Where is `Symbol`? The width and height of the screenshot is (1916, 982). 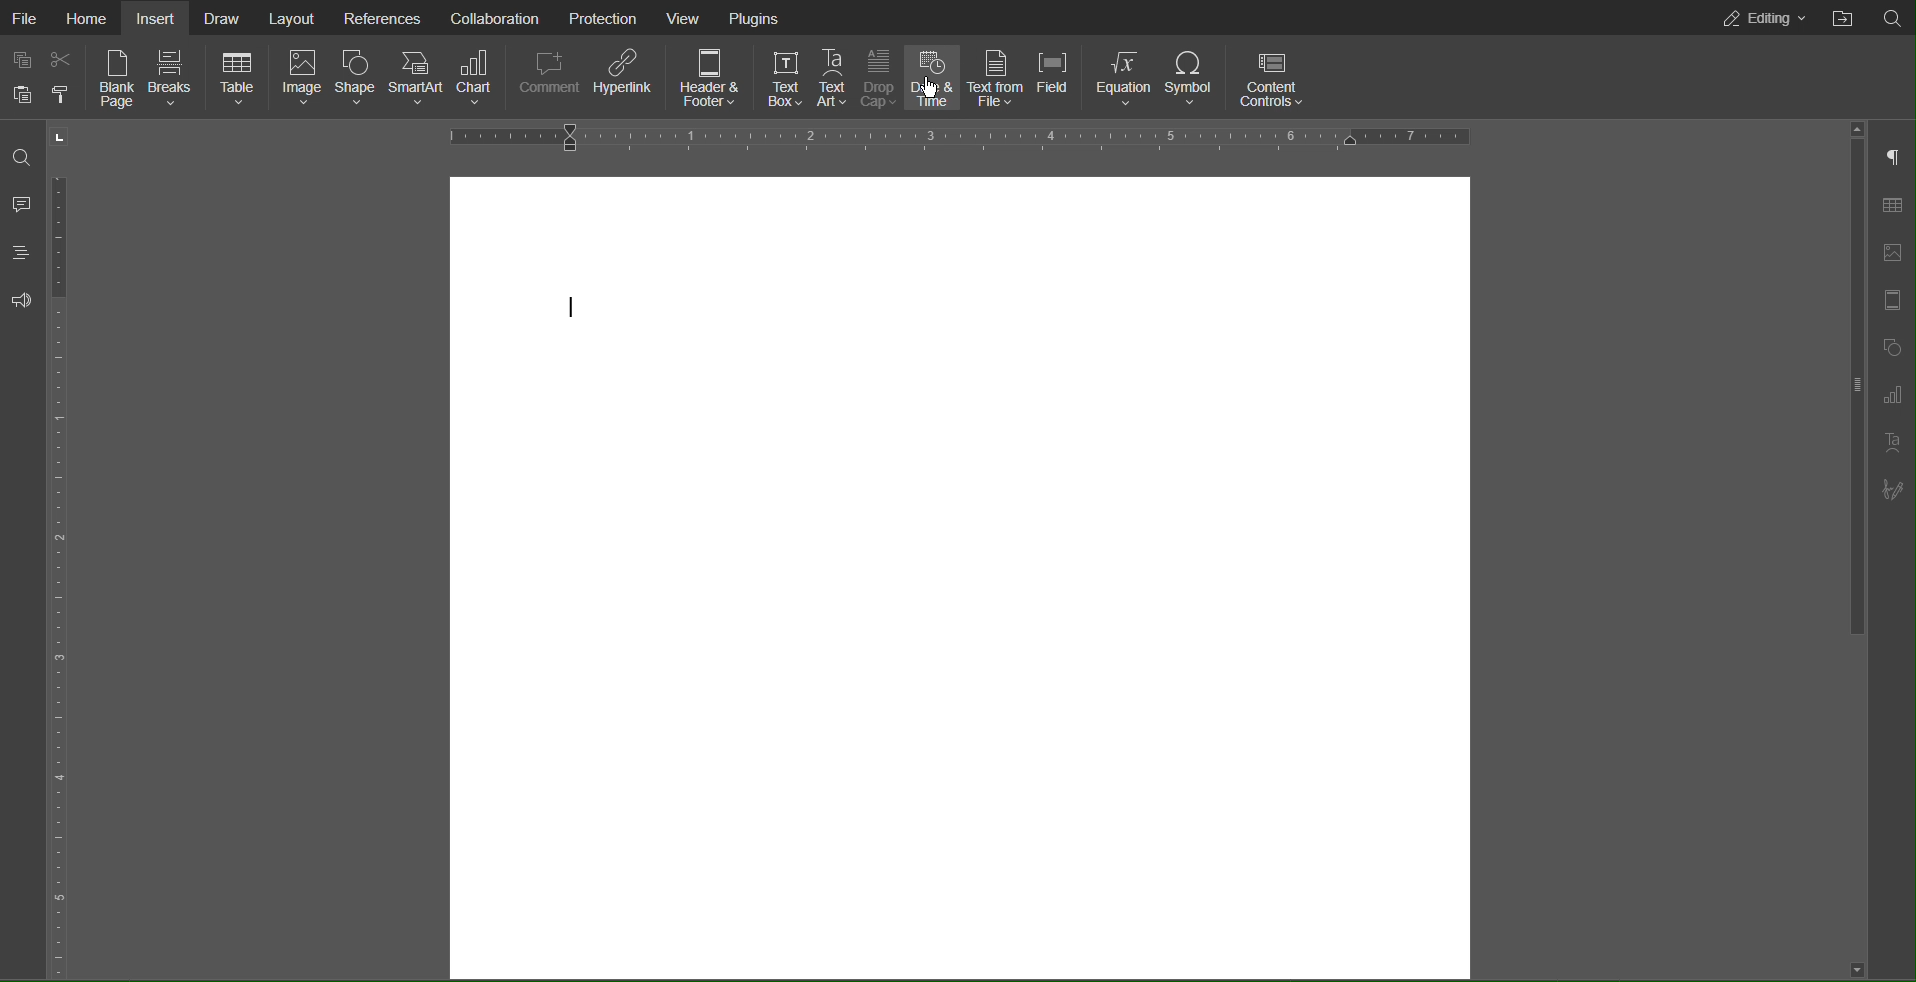 Symbol is located at coordinates (1191, 78).